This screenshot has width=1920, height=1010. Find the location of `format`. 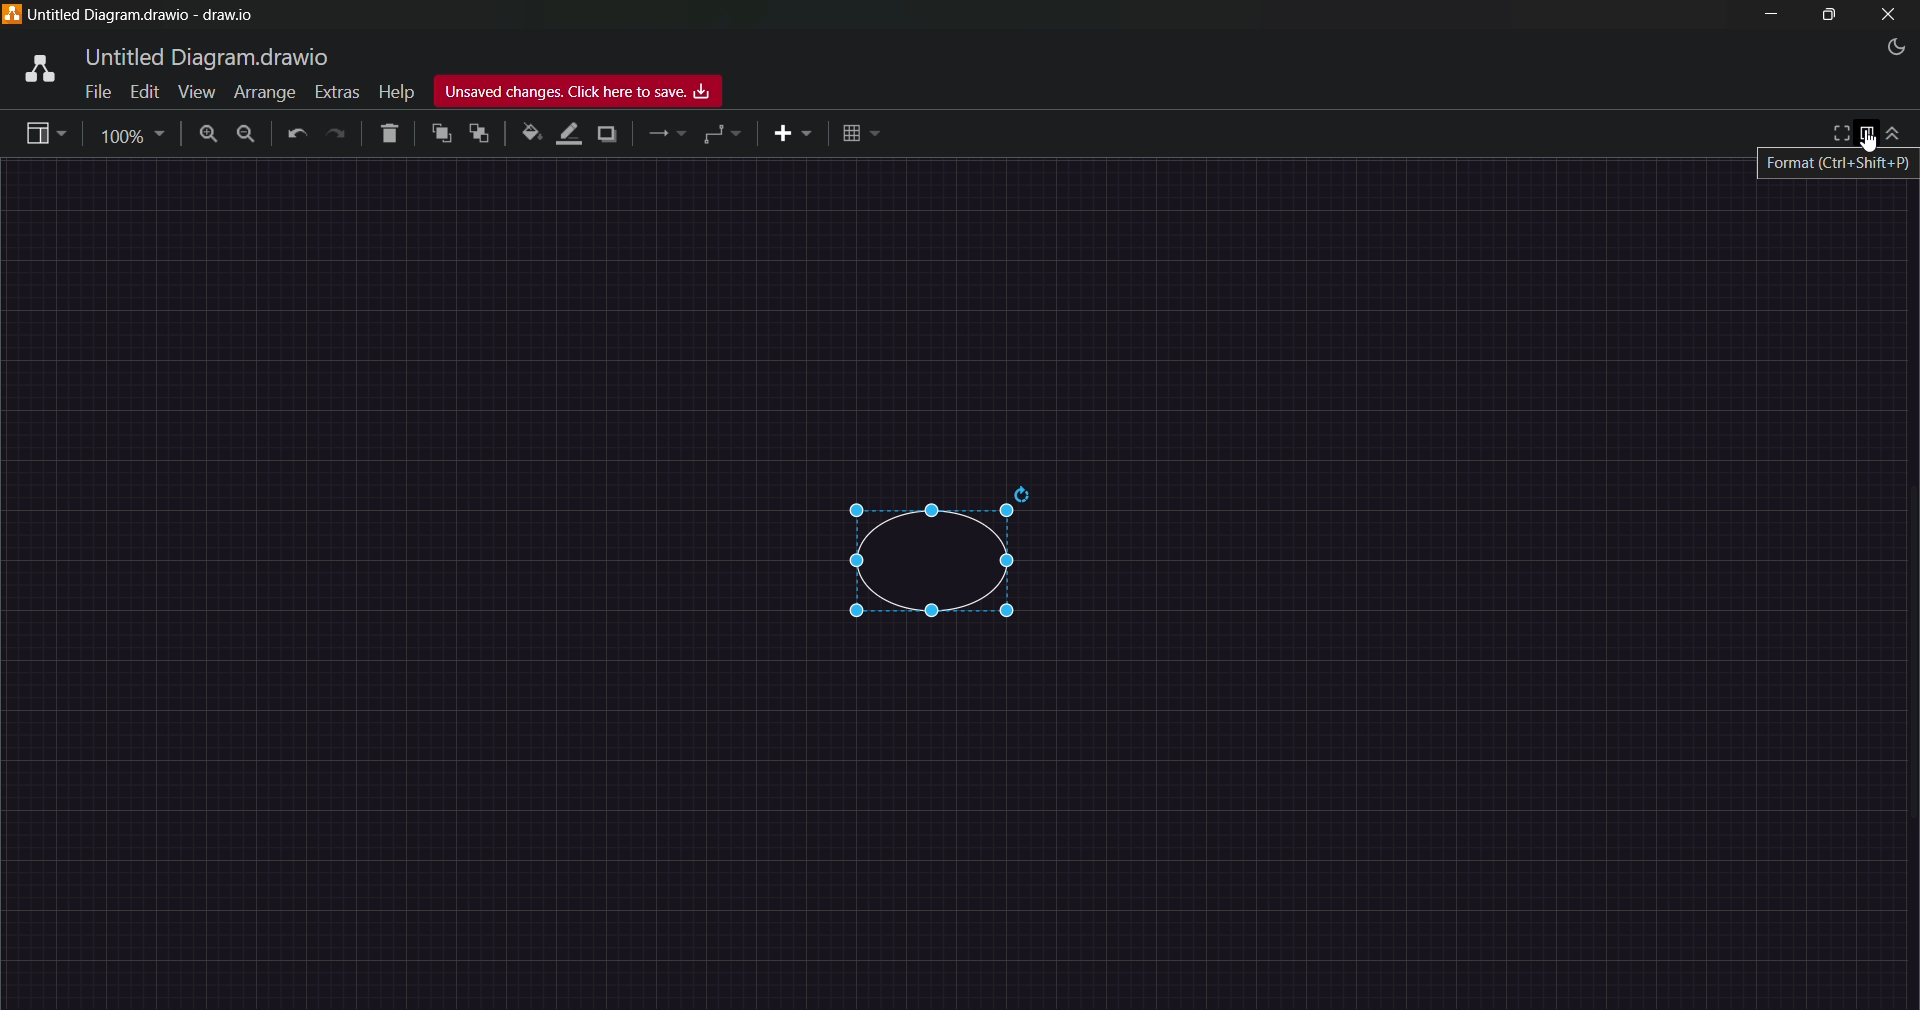

format is located at coordinates (1868, 132).